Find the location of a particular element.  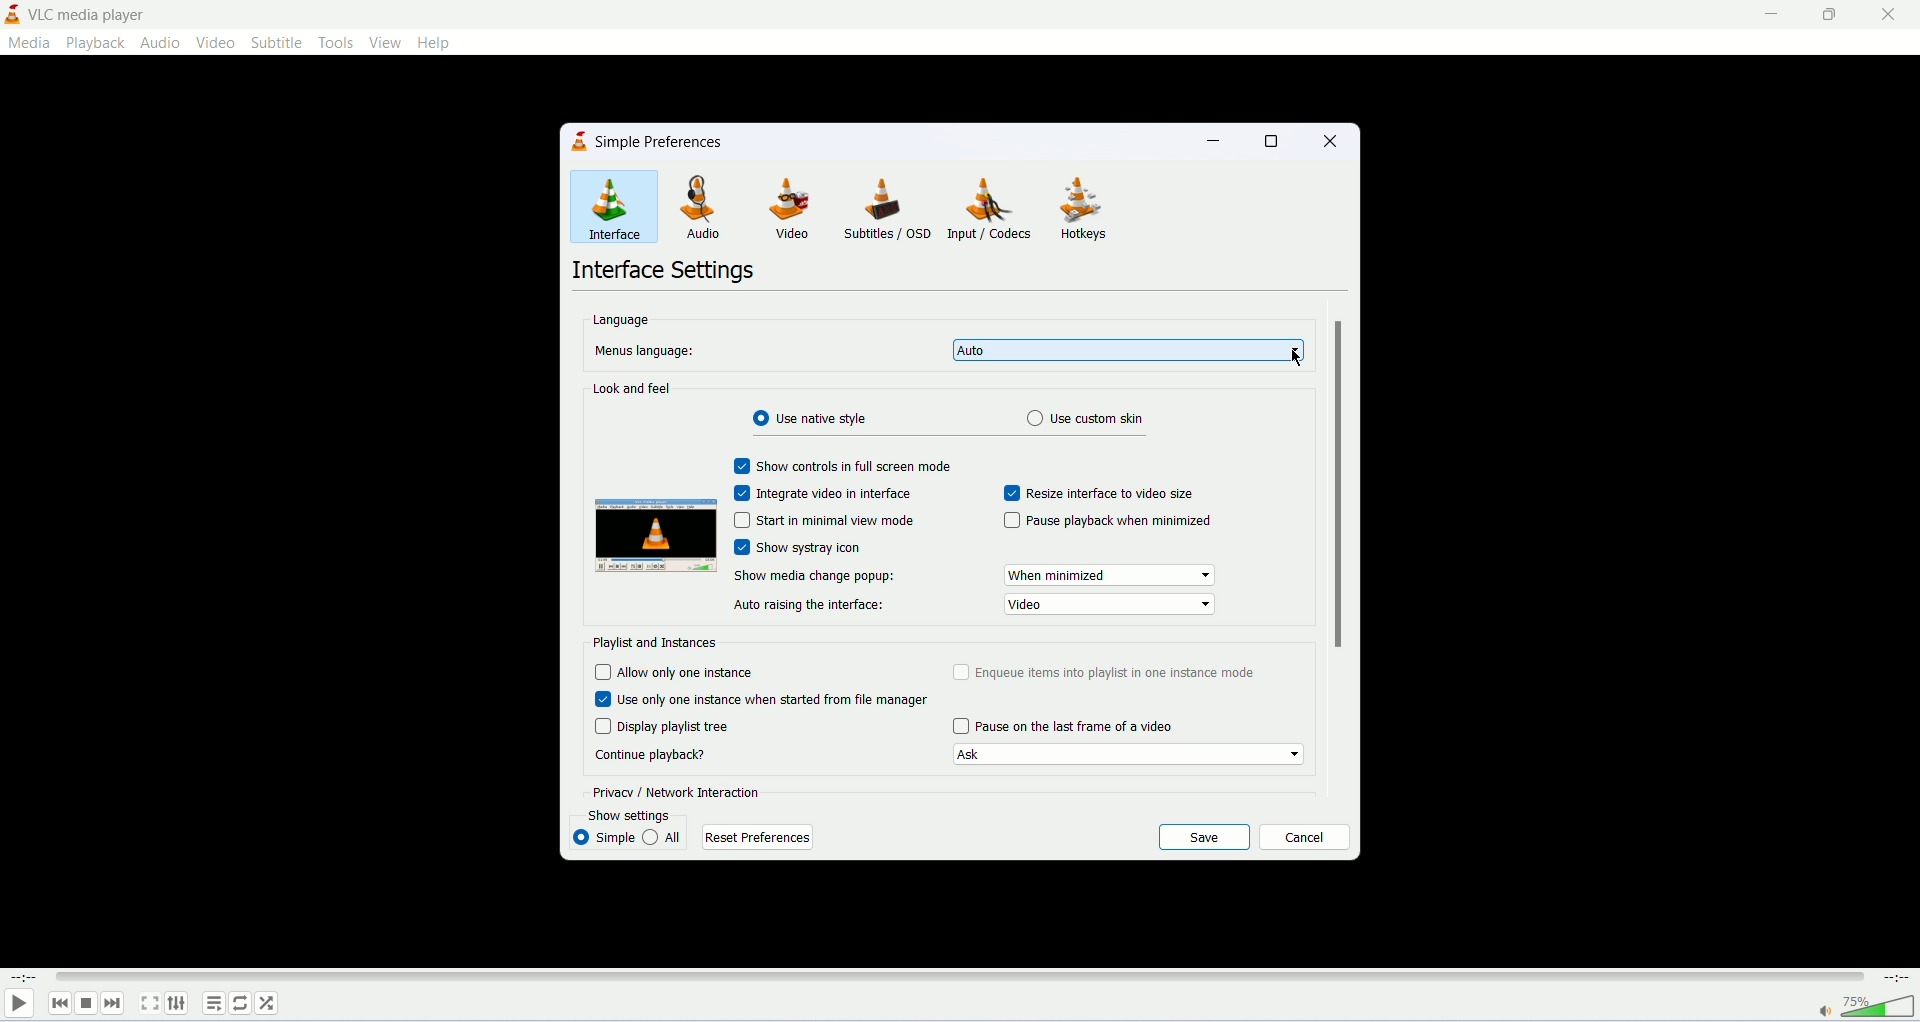

video is located at coordinates (1110, 605).